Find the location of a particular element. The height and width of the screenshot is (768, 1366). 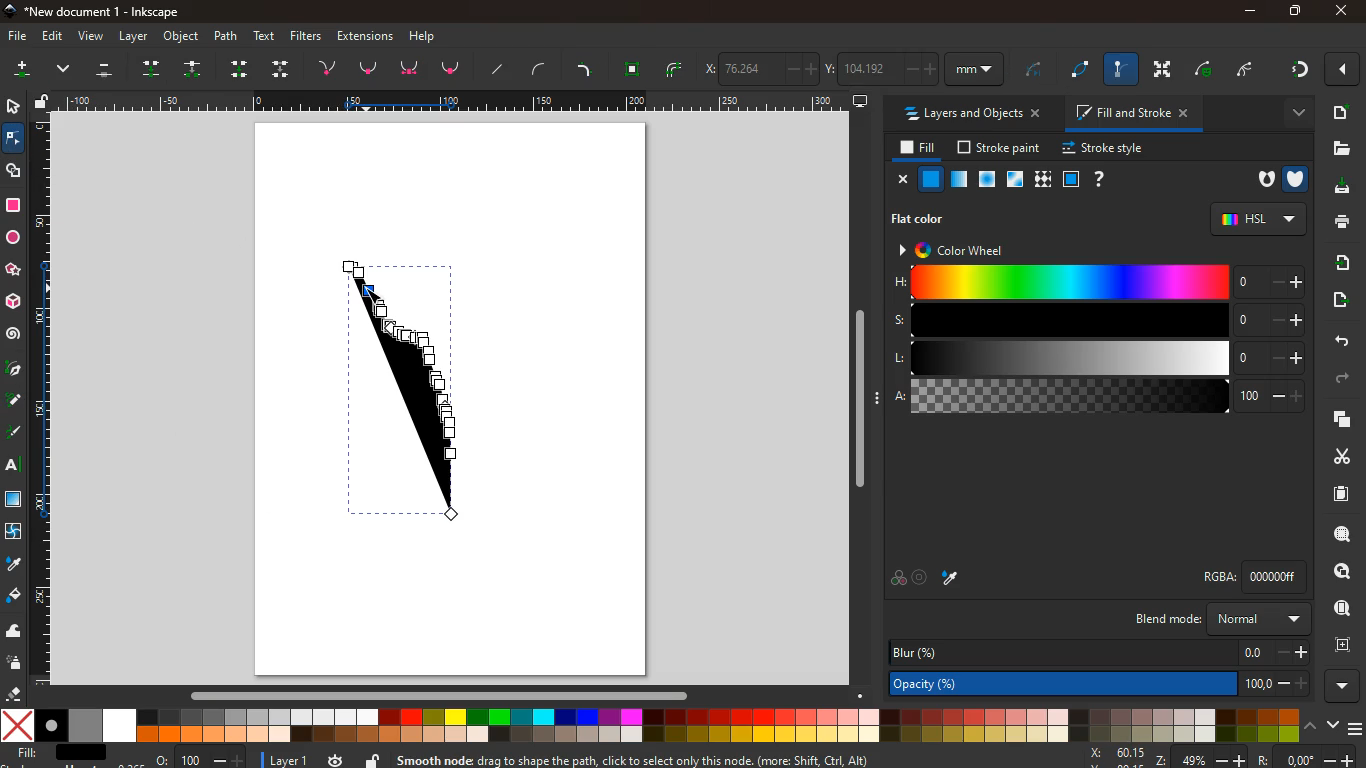

join is located at coordinates (331, 66).